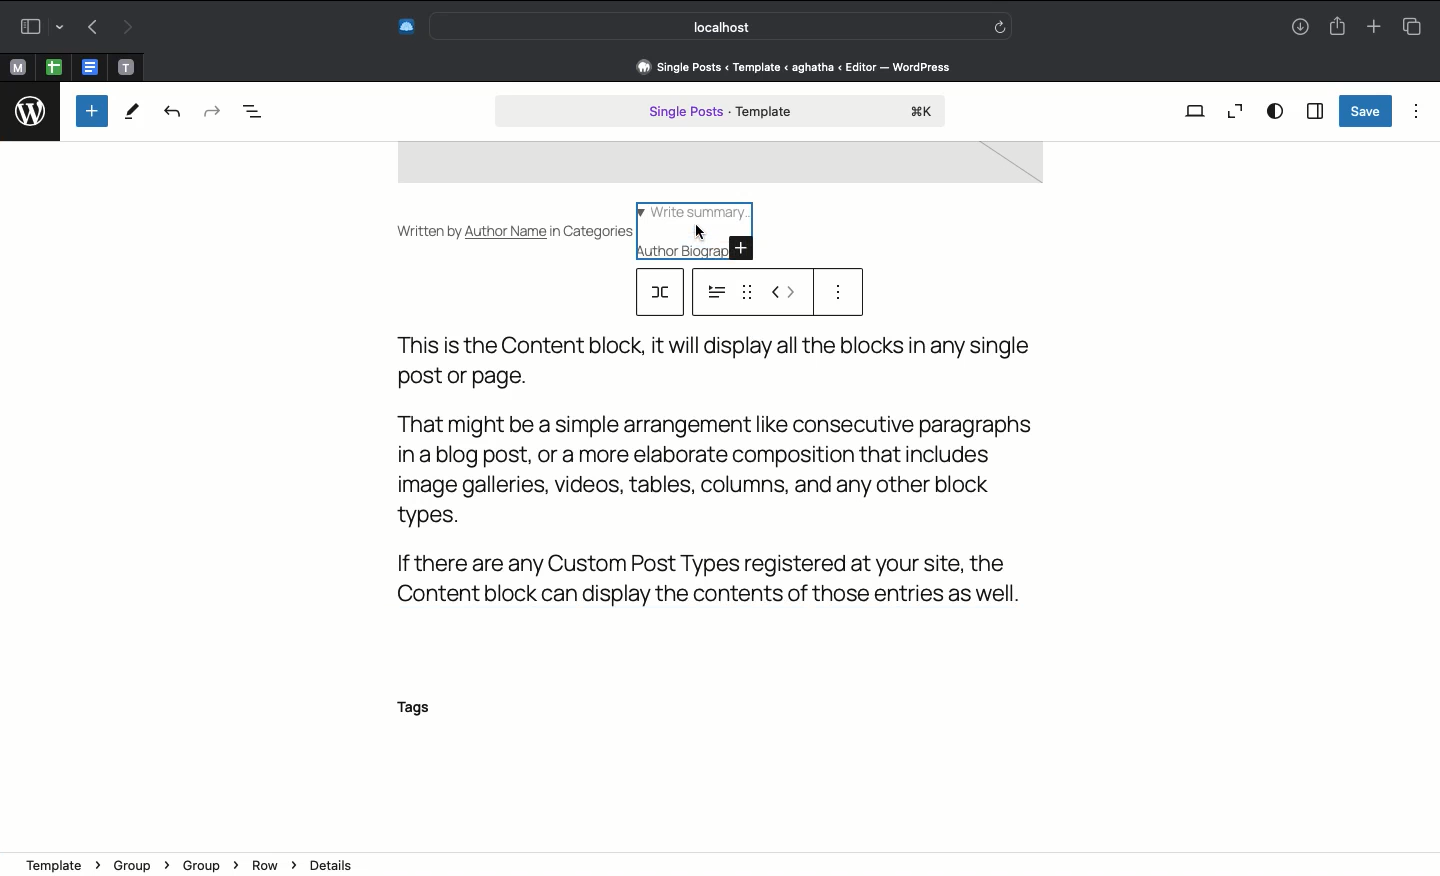  Describe the element at coordinates (1235, 111) in the screenshot. I see `Zoom out` at that location.